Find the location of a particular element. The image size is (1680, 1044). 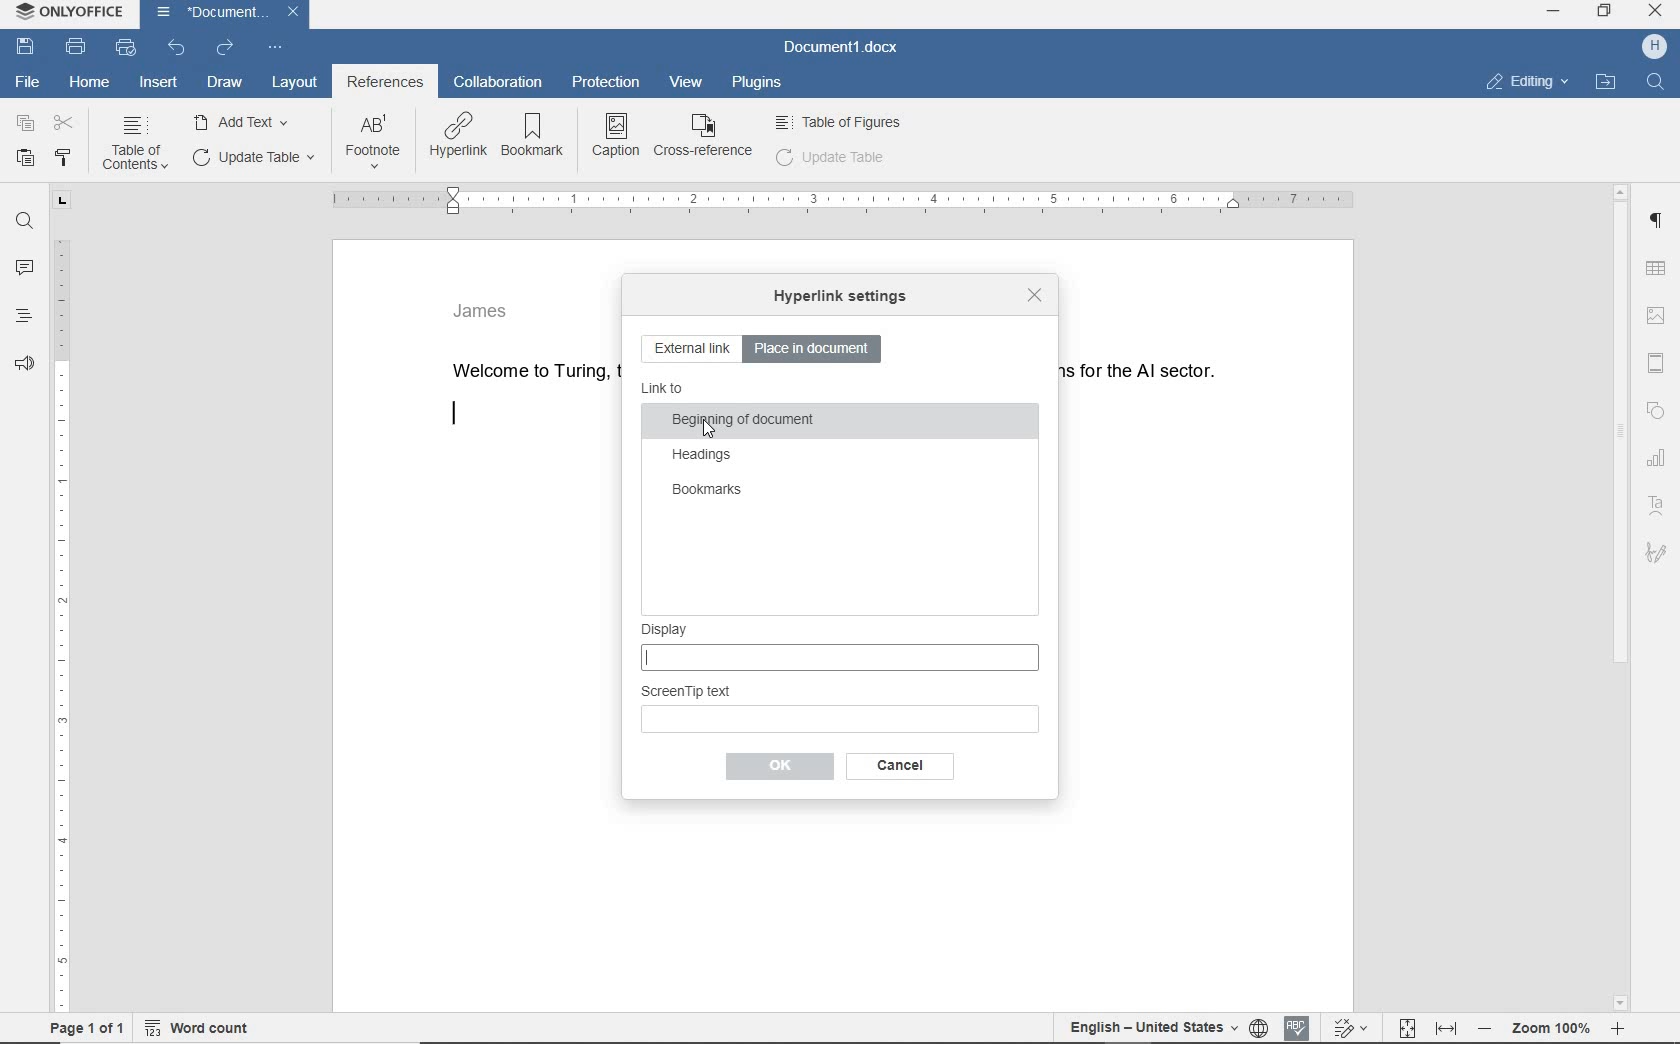

references is located at coordinates (385, 84).